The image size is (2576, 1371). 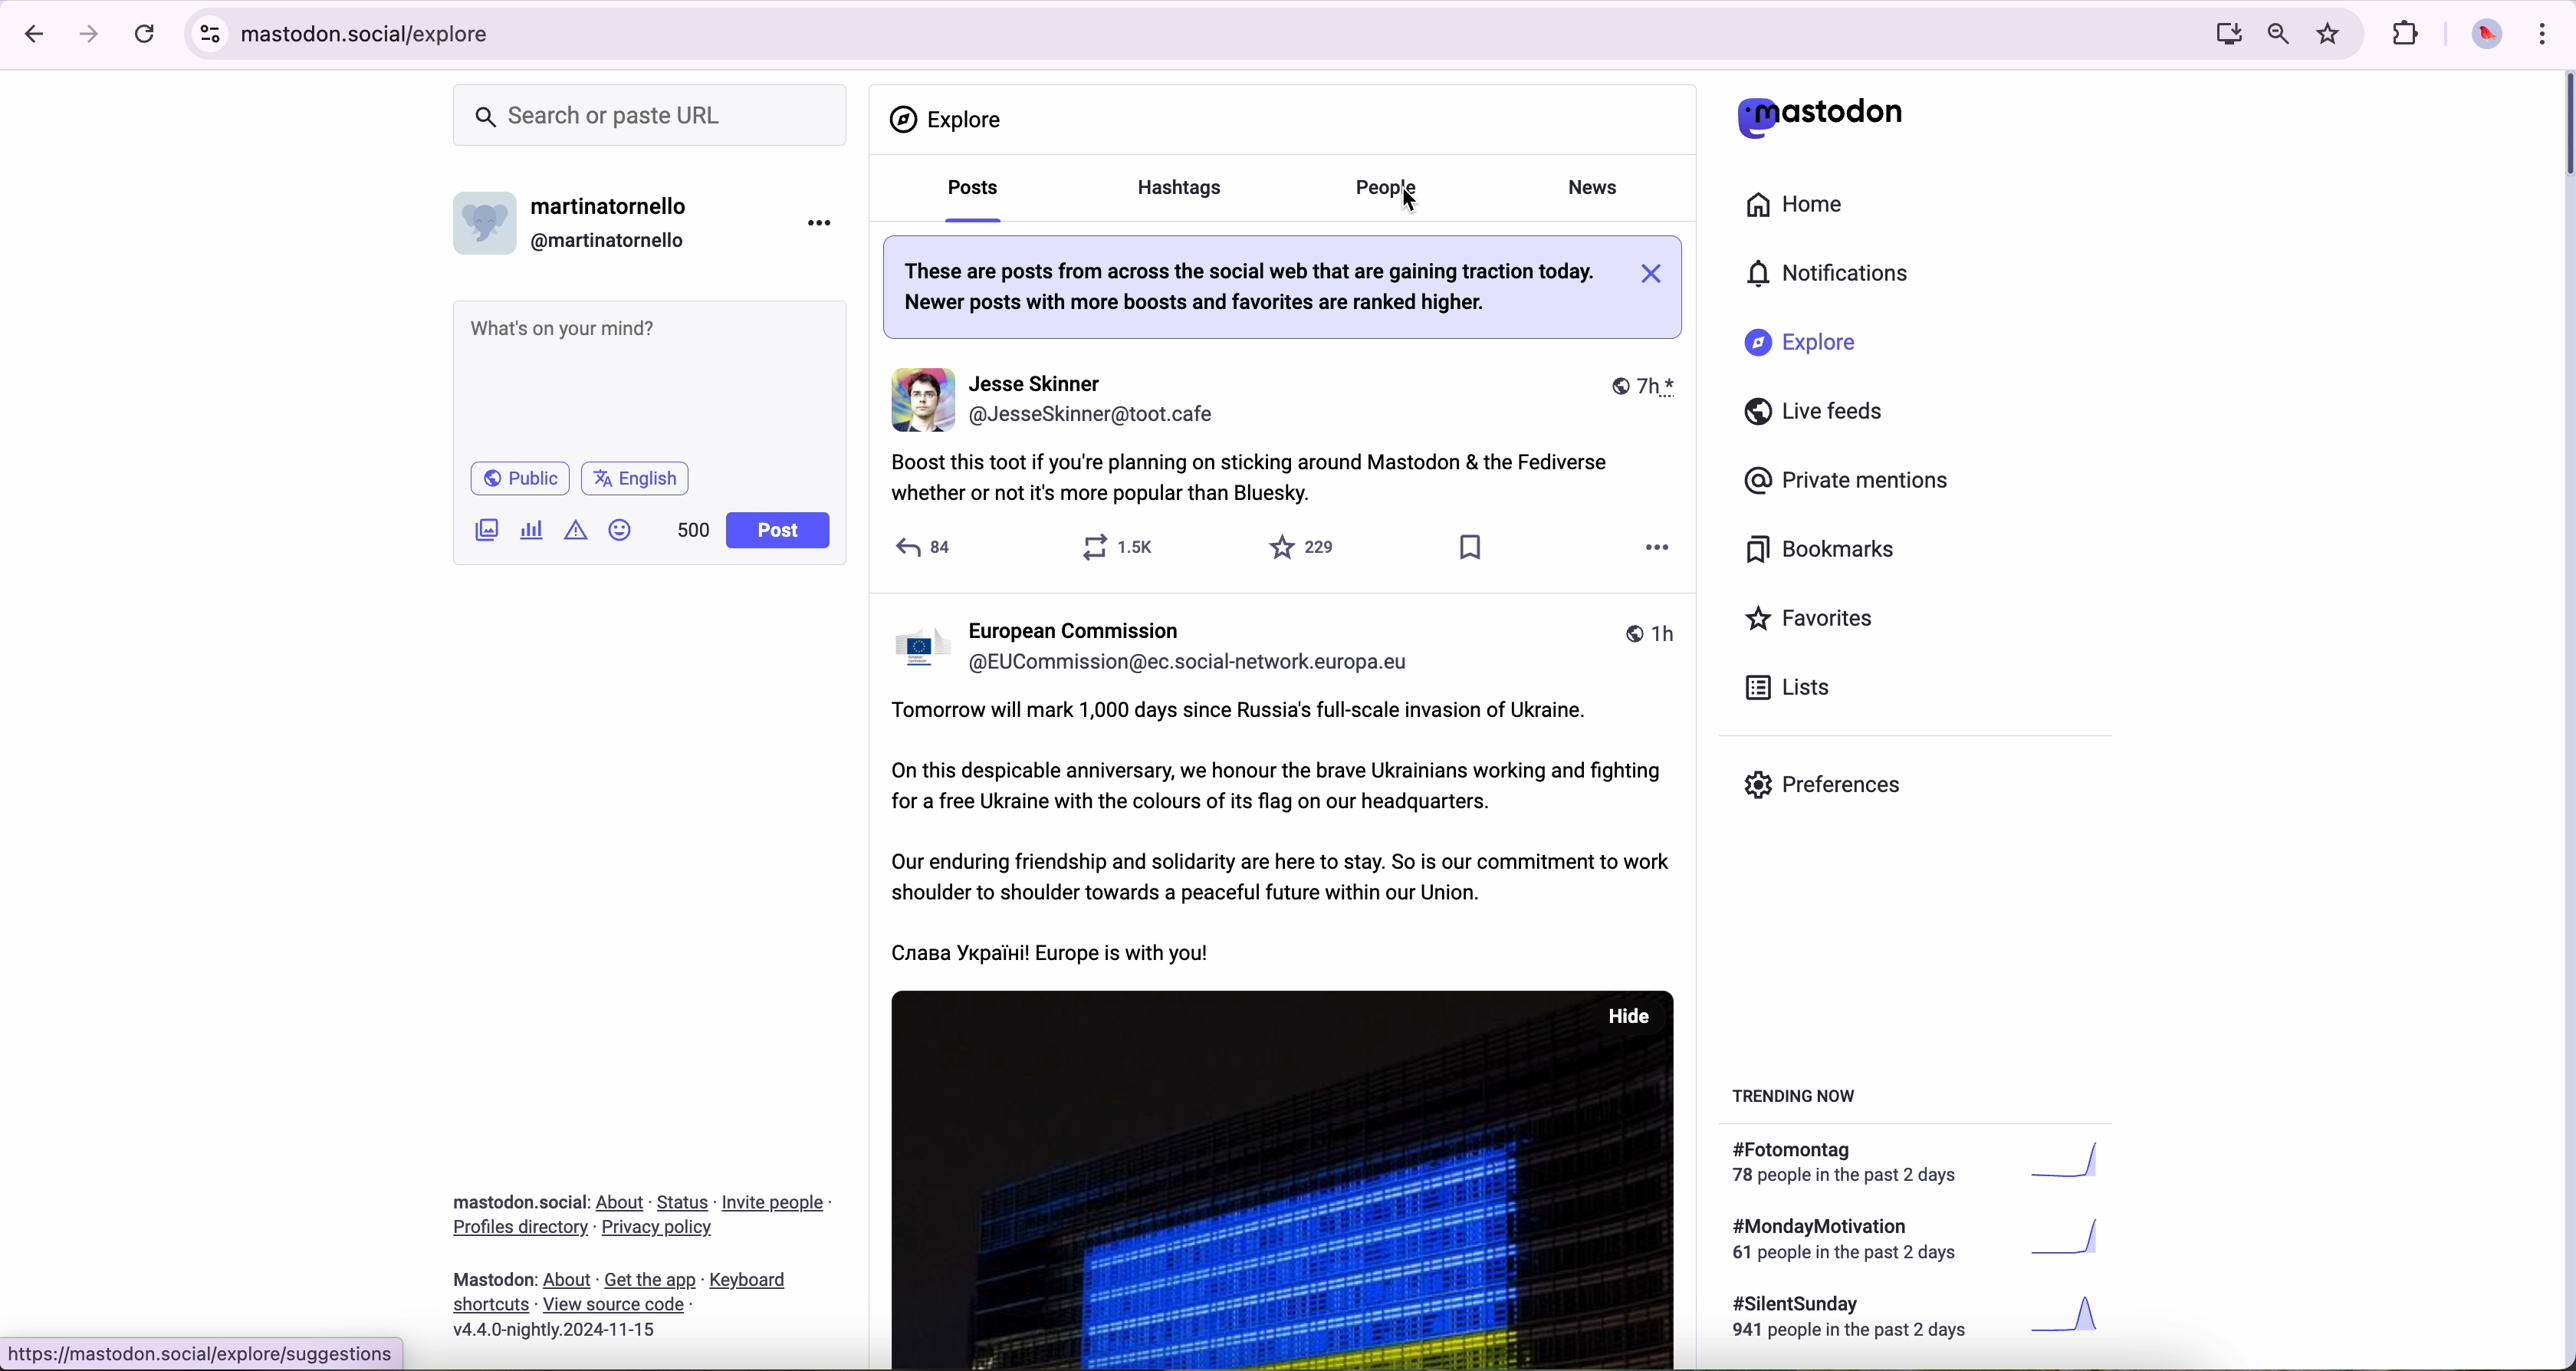 What do you see at coordinates (1600, 185) in the screenshot?
I see `news` at bounding box center [1600, 185].